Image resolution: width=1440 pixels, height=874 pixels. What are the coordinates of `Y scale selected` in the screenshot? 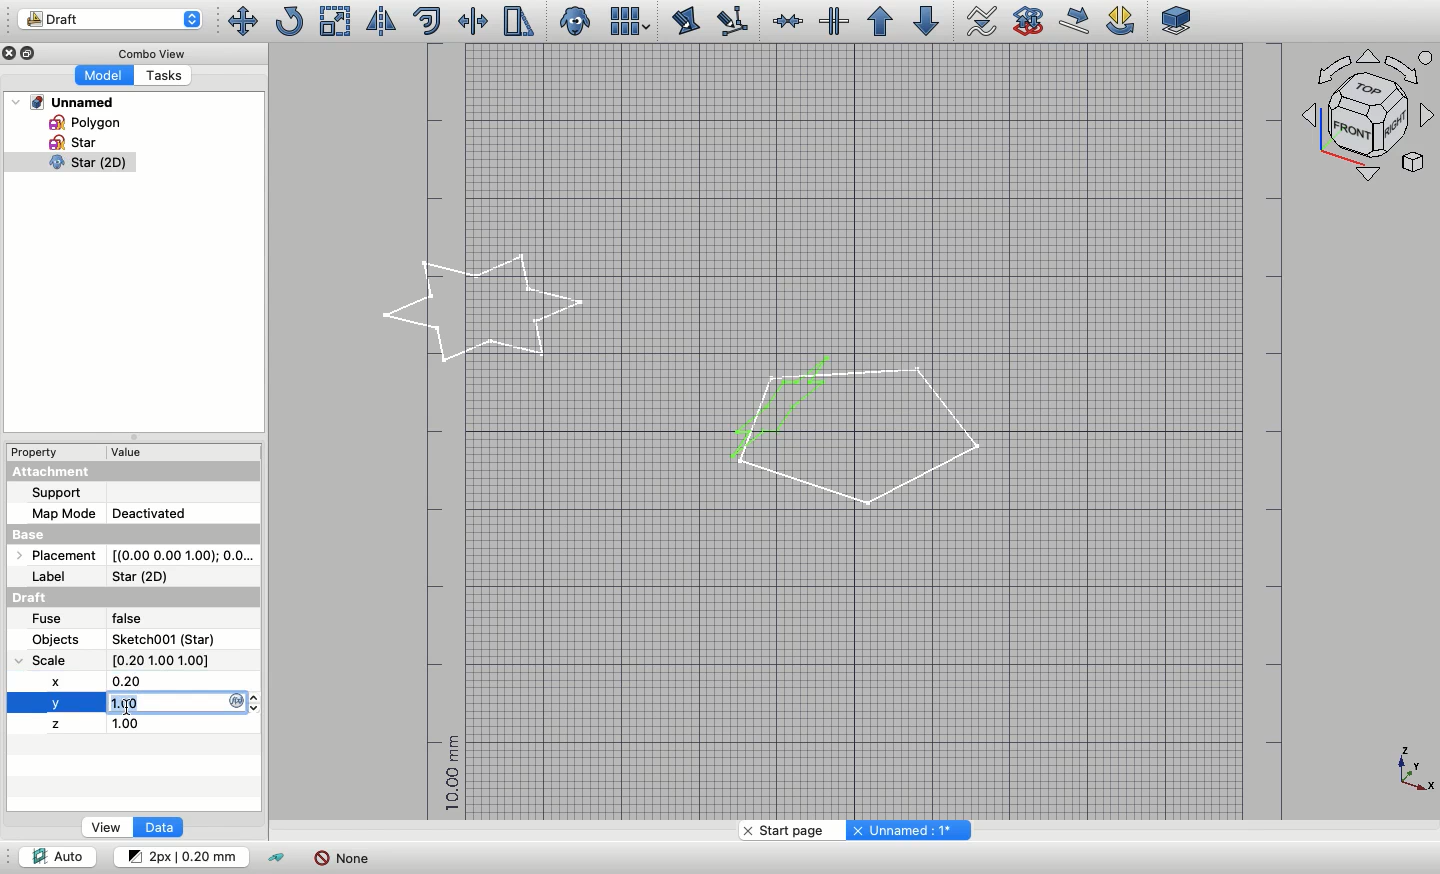 It's located at (56, 702).